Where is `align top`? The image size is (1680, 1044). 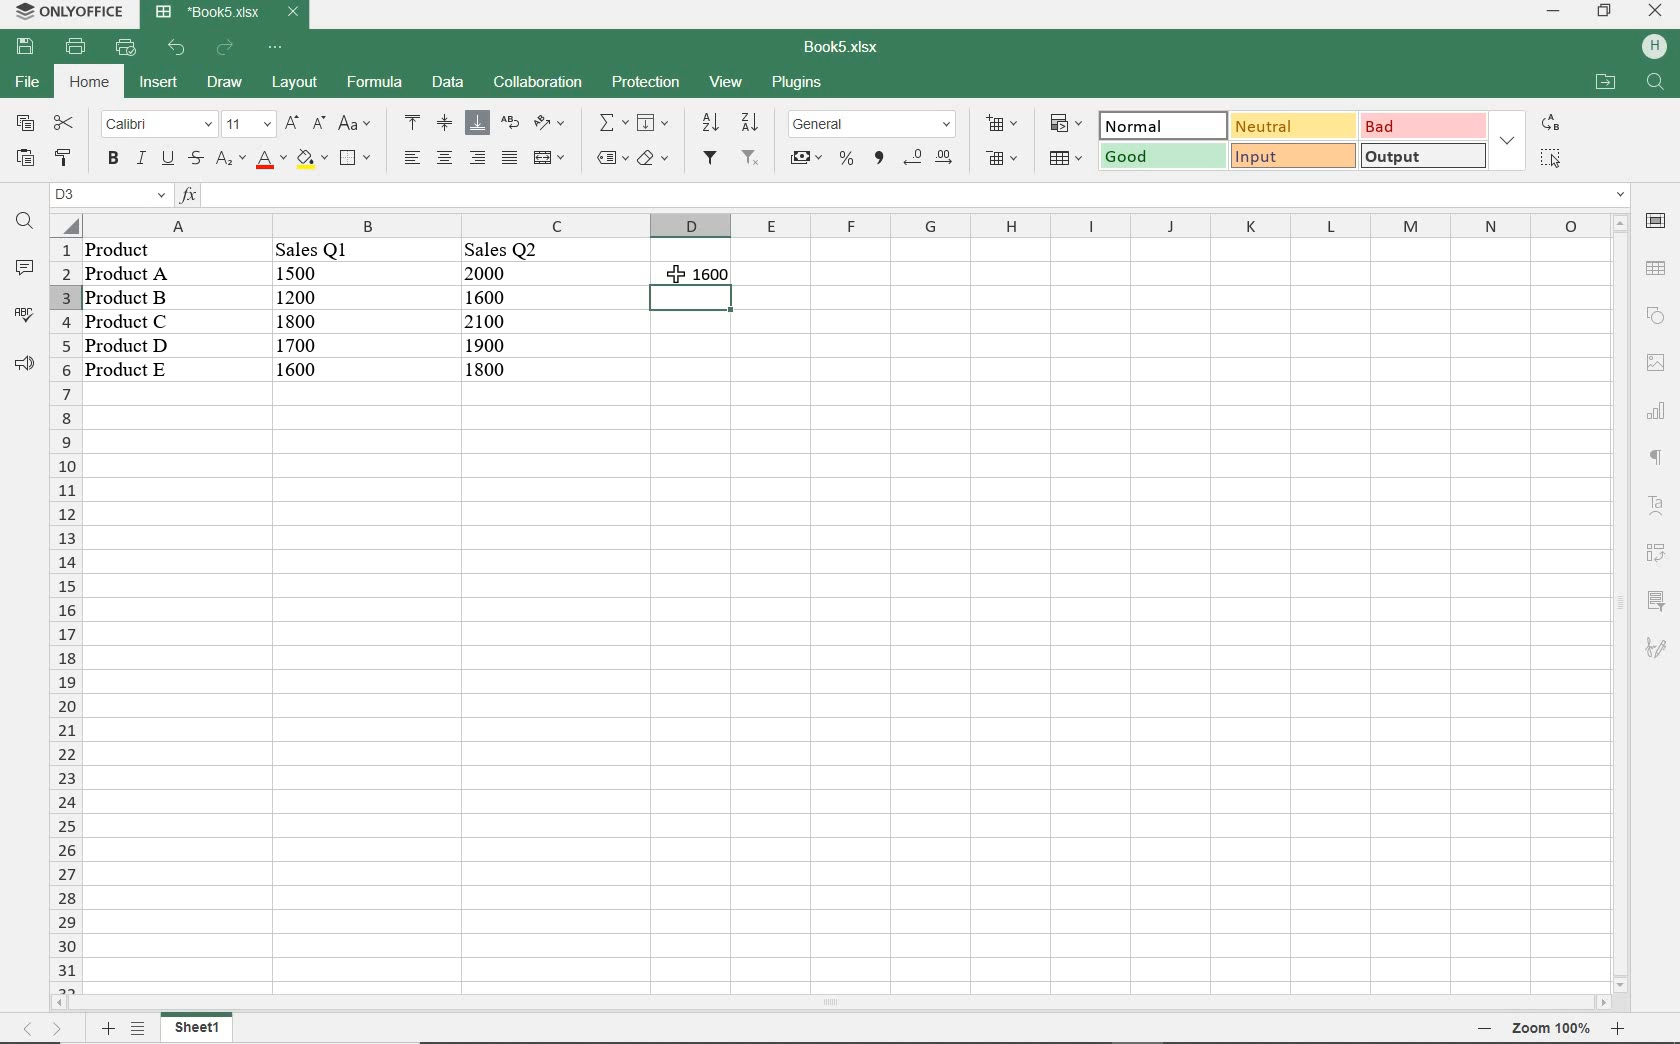 align top is located at coordinates (409, 123).